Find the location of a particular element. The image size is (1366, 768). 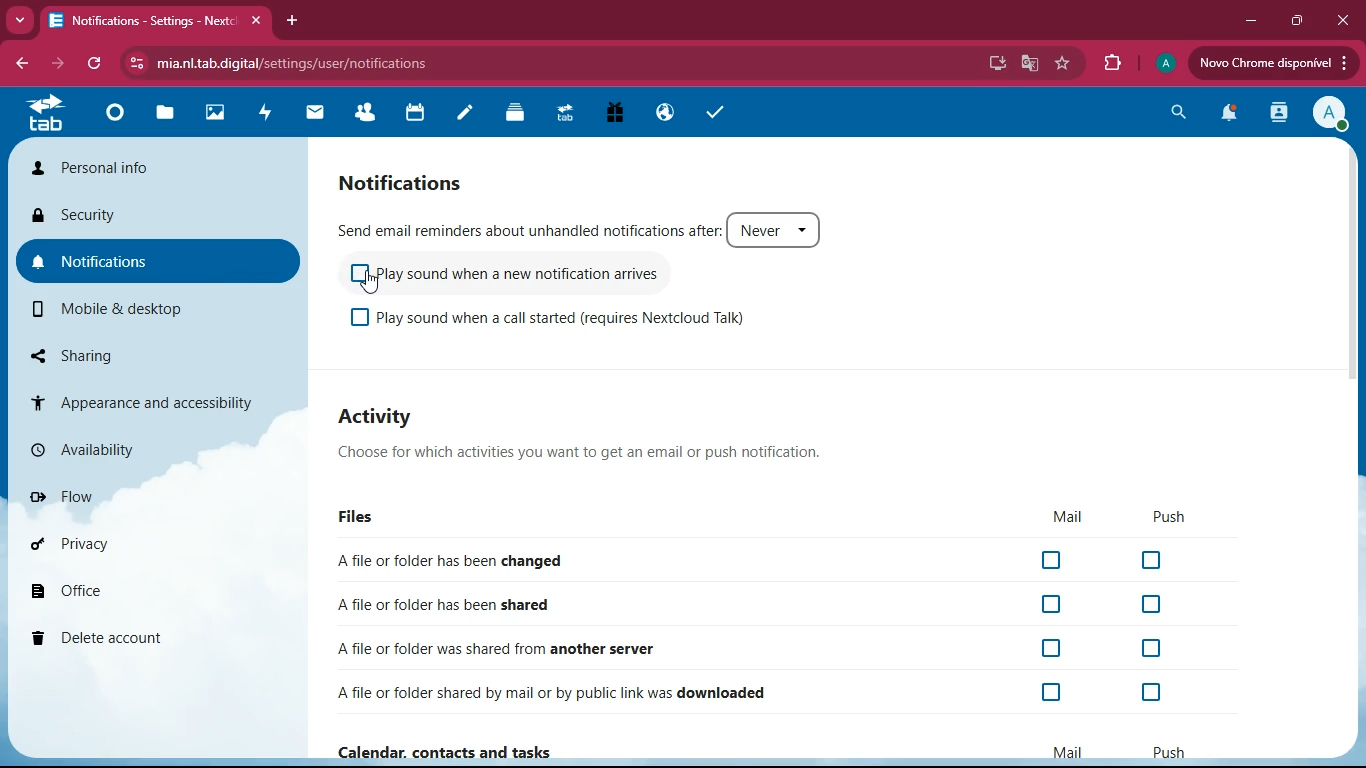

personal info is located at coordinates (161, 166).